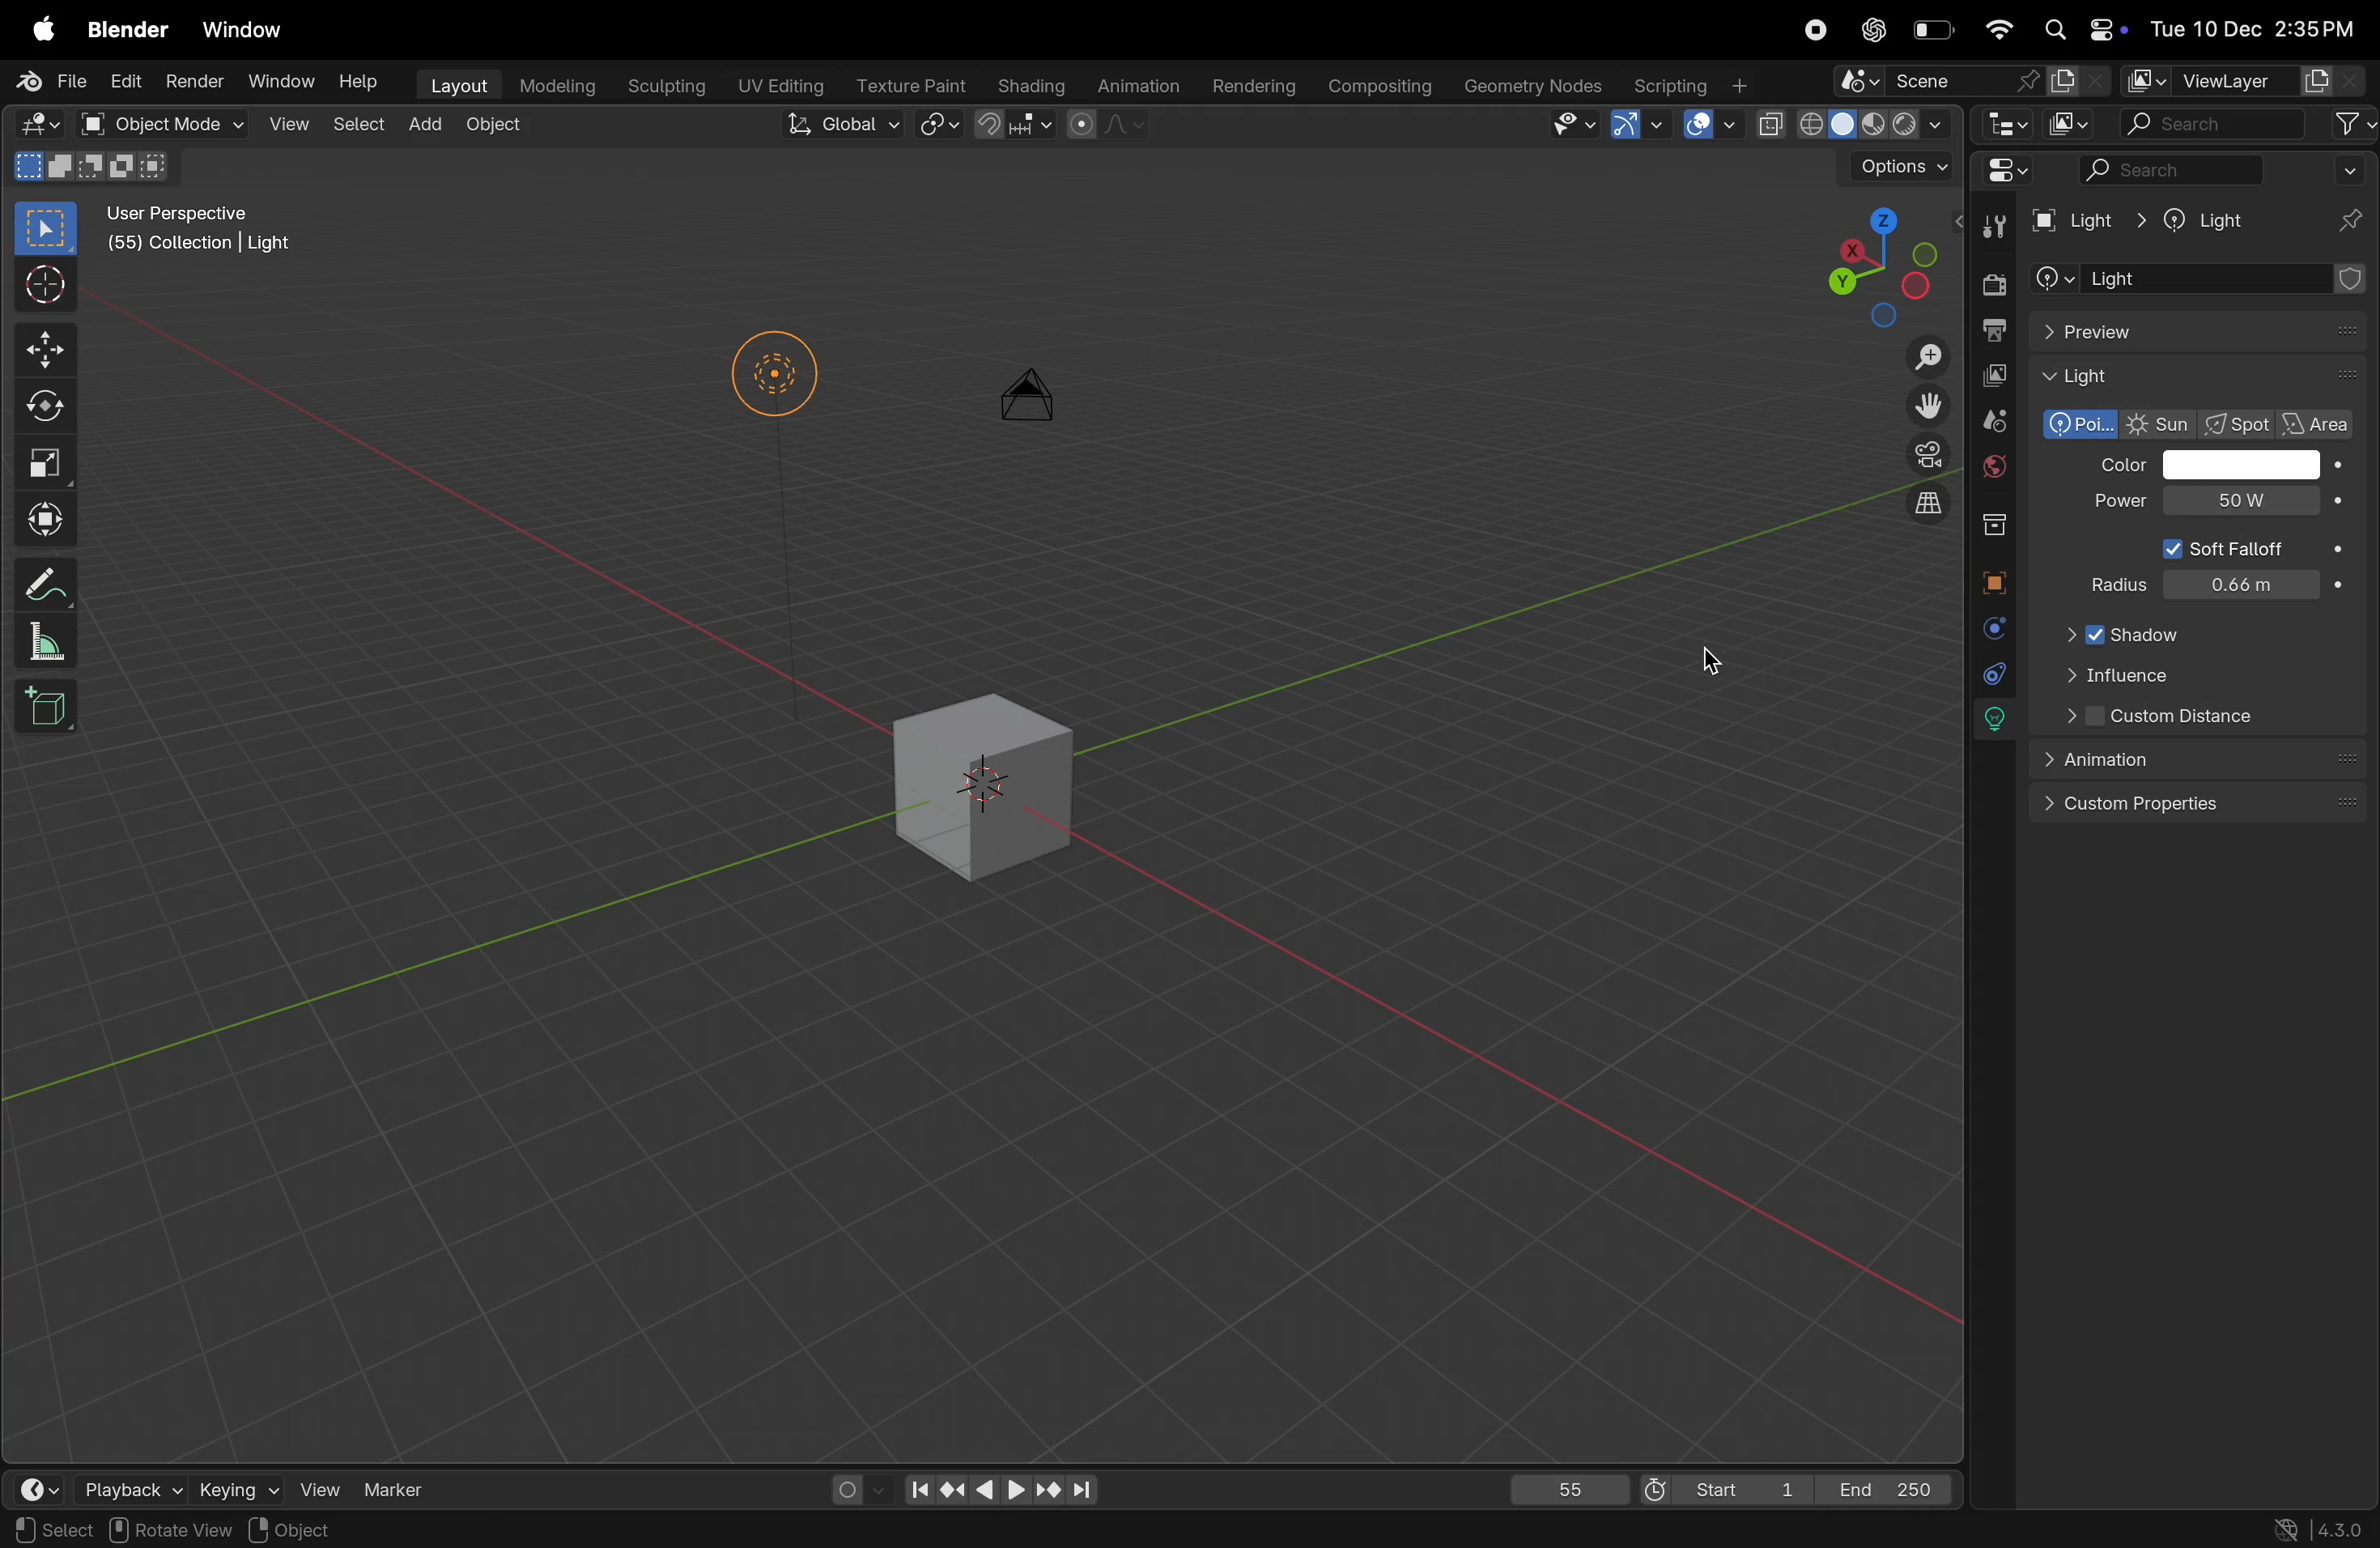  Describe the element at coordinates (454, 83) in the screenshot. I see `layout` at that location.